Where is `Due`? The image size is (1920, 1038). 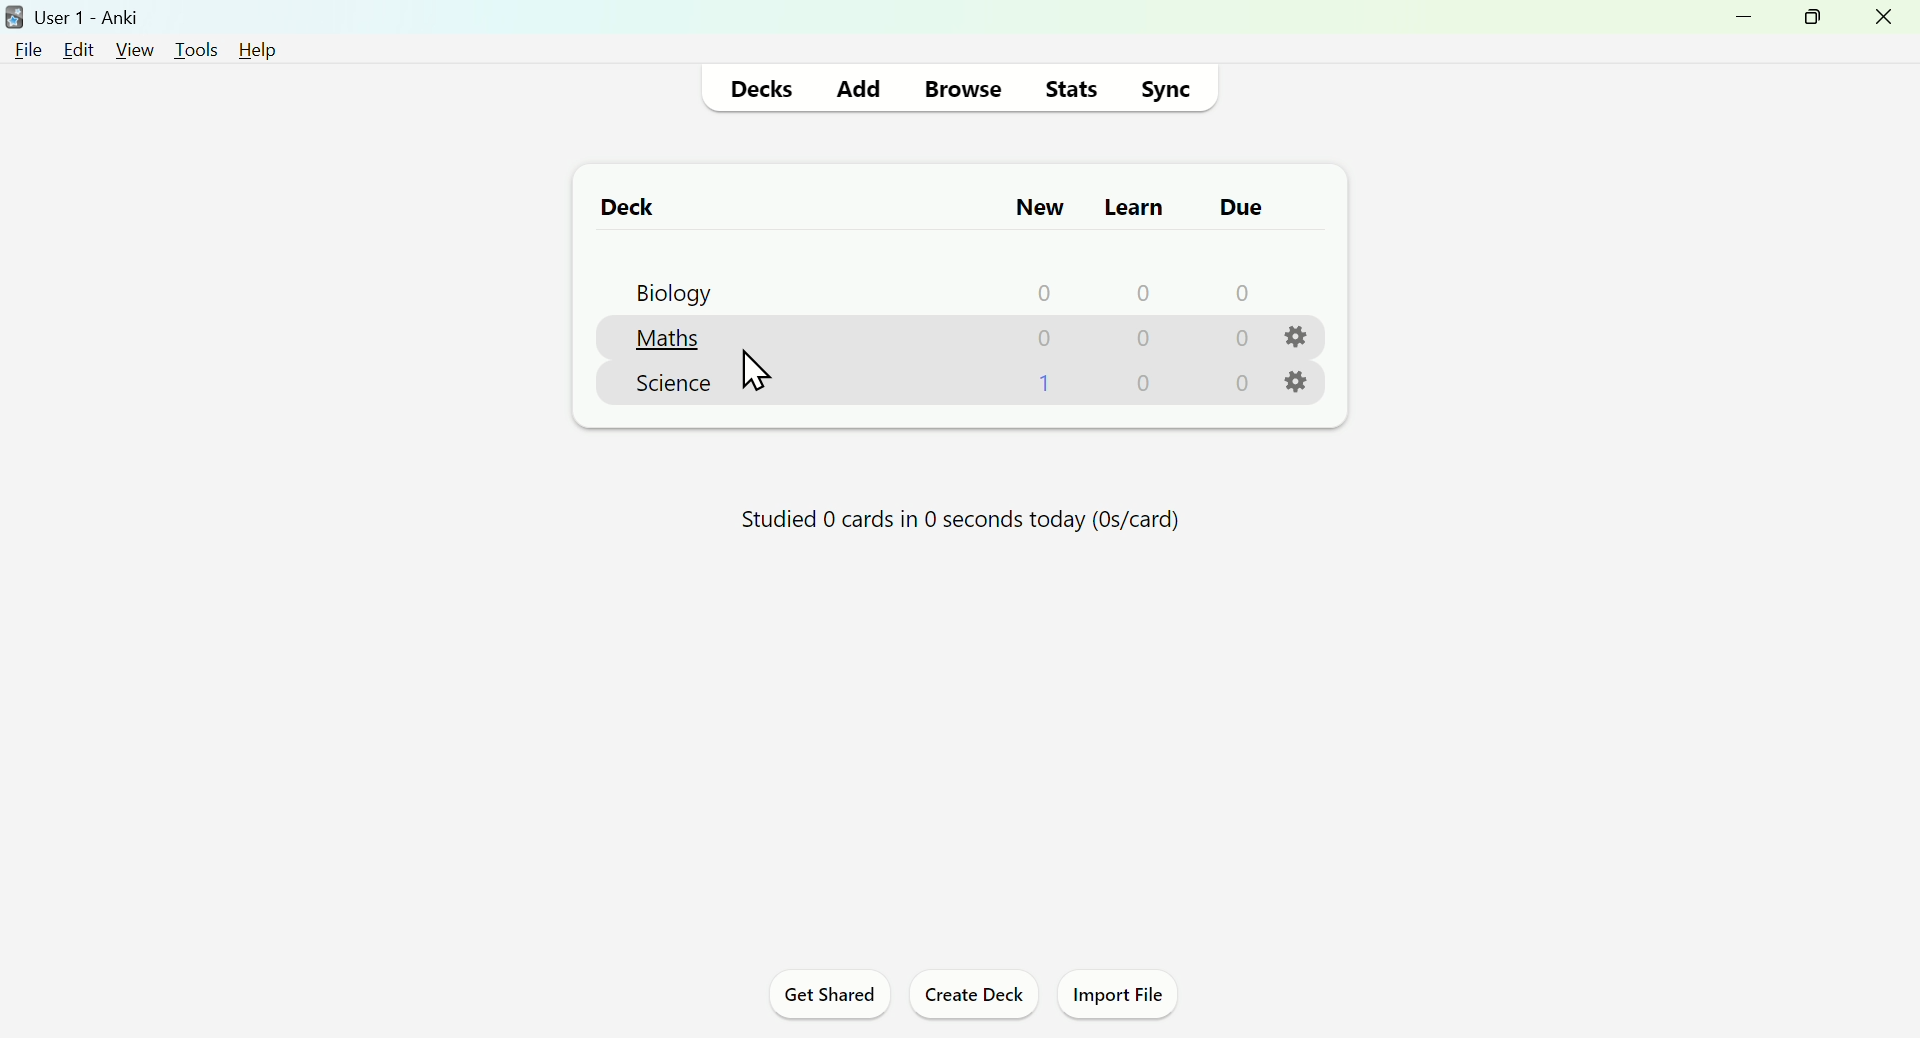 Due is located at coordinates (1235, 207).